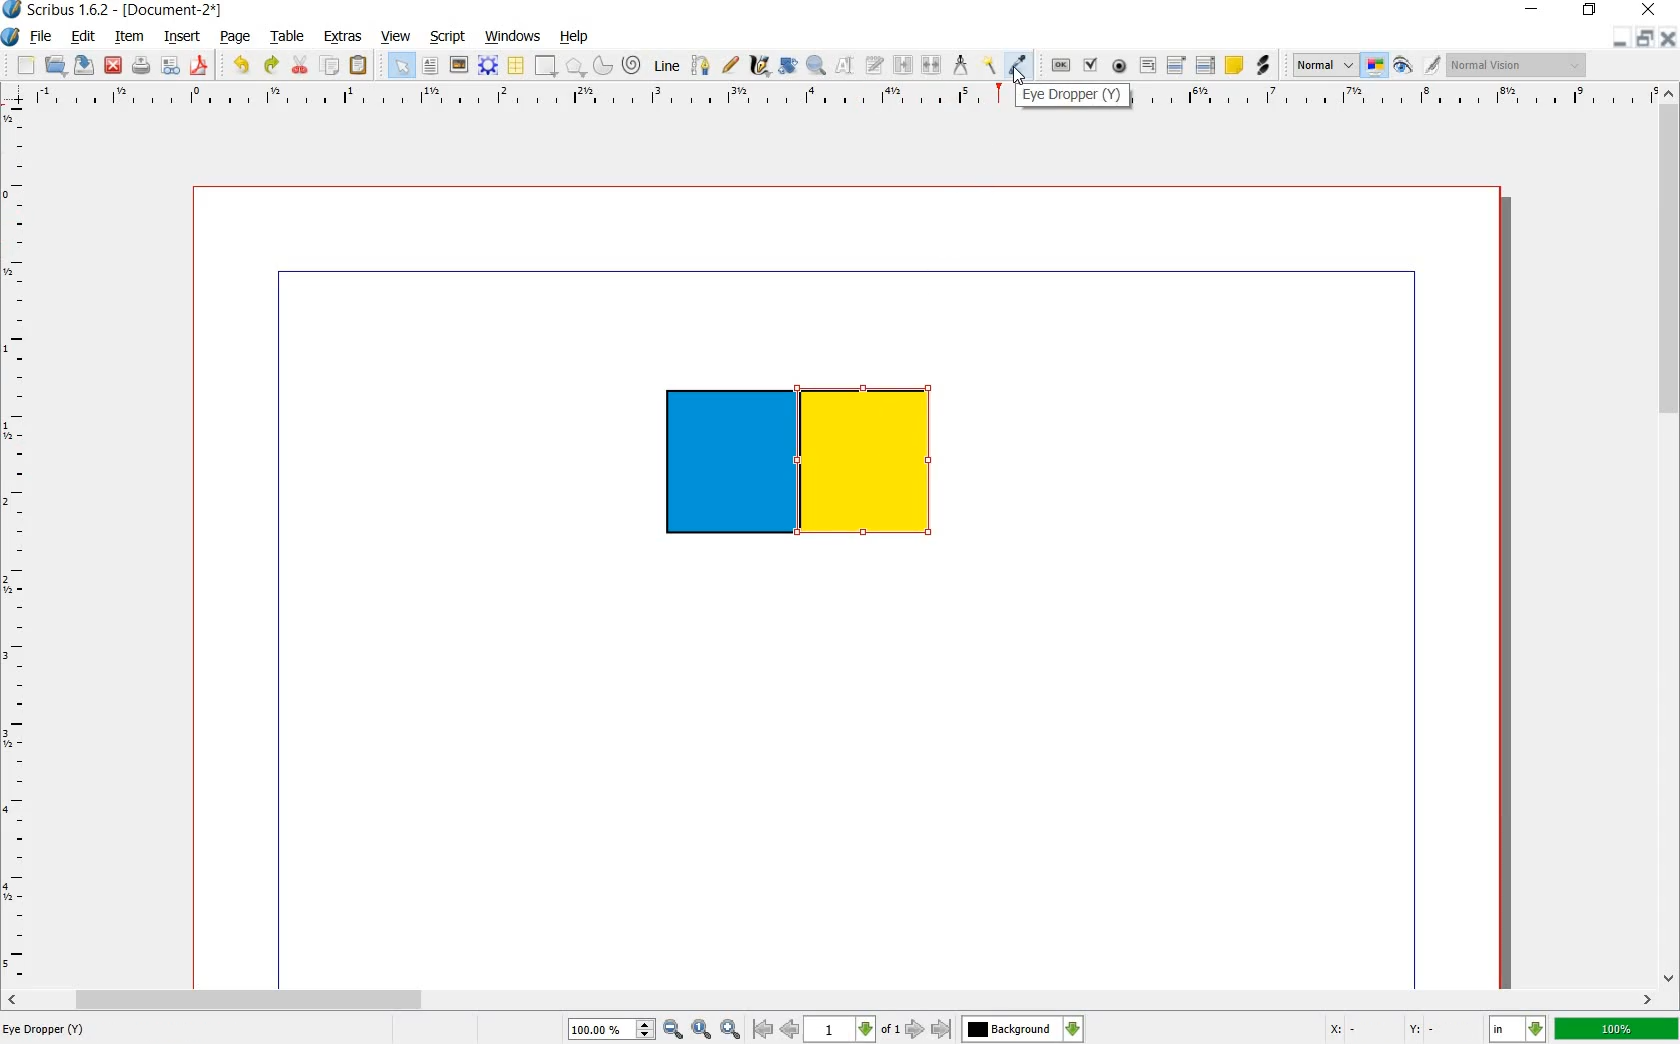  I want to click on edit text with story editor, so click(875, 66).